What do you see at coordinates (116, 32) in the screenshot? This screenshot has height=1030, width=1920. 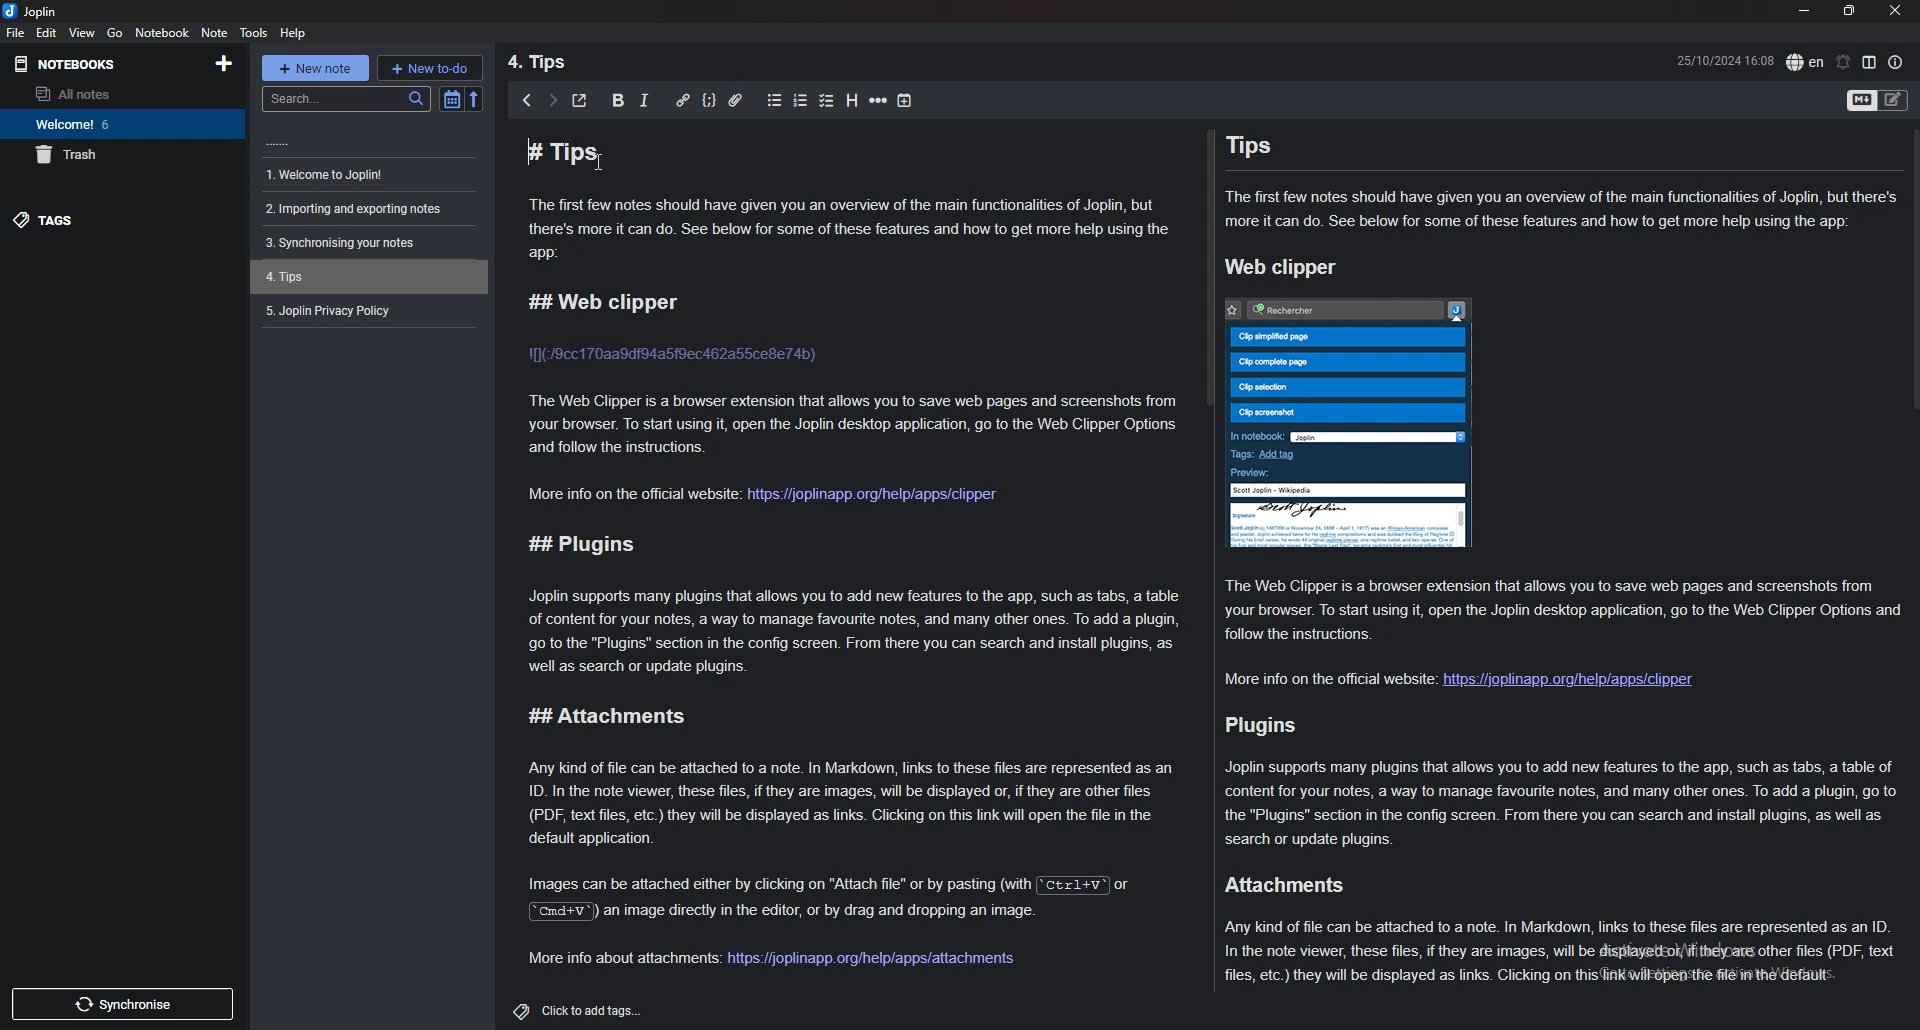 I see `go` at bounding box center [116, 32].